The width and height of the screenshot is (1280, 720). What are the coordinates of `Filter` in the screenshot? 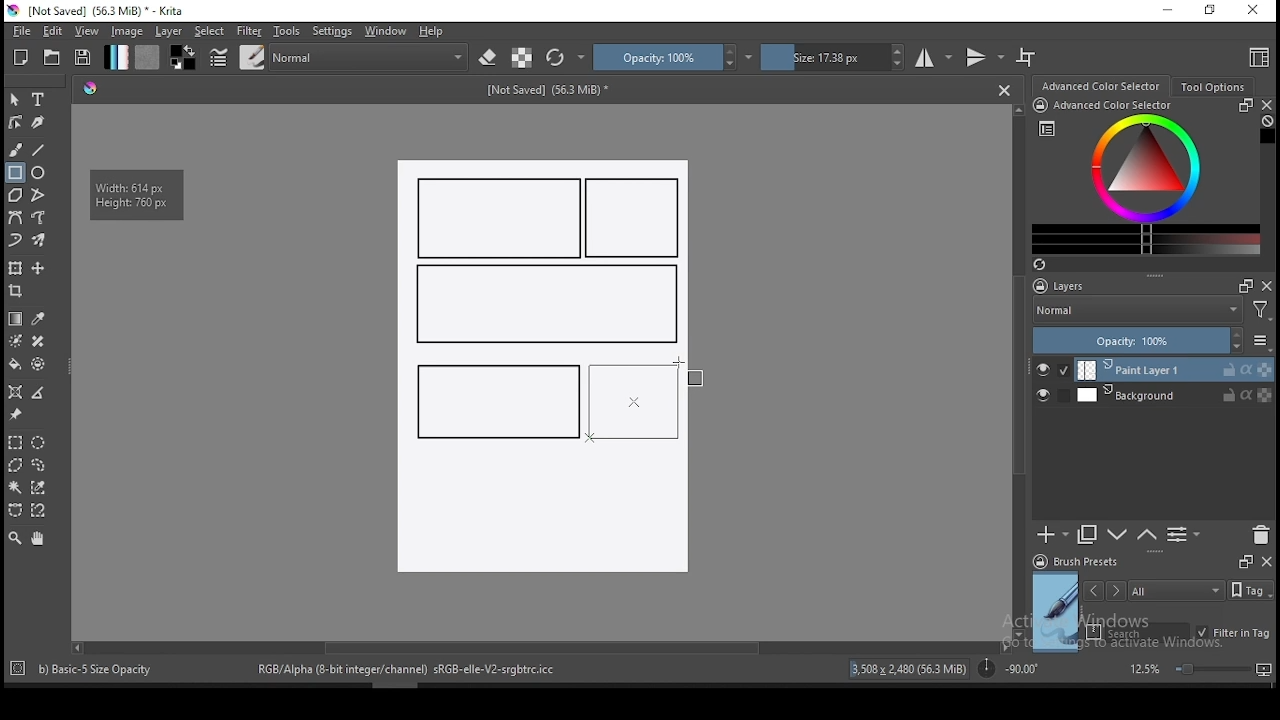 It's located at (1261, 313).